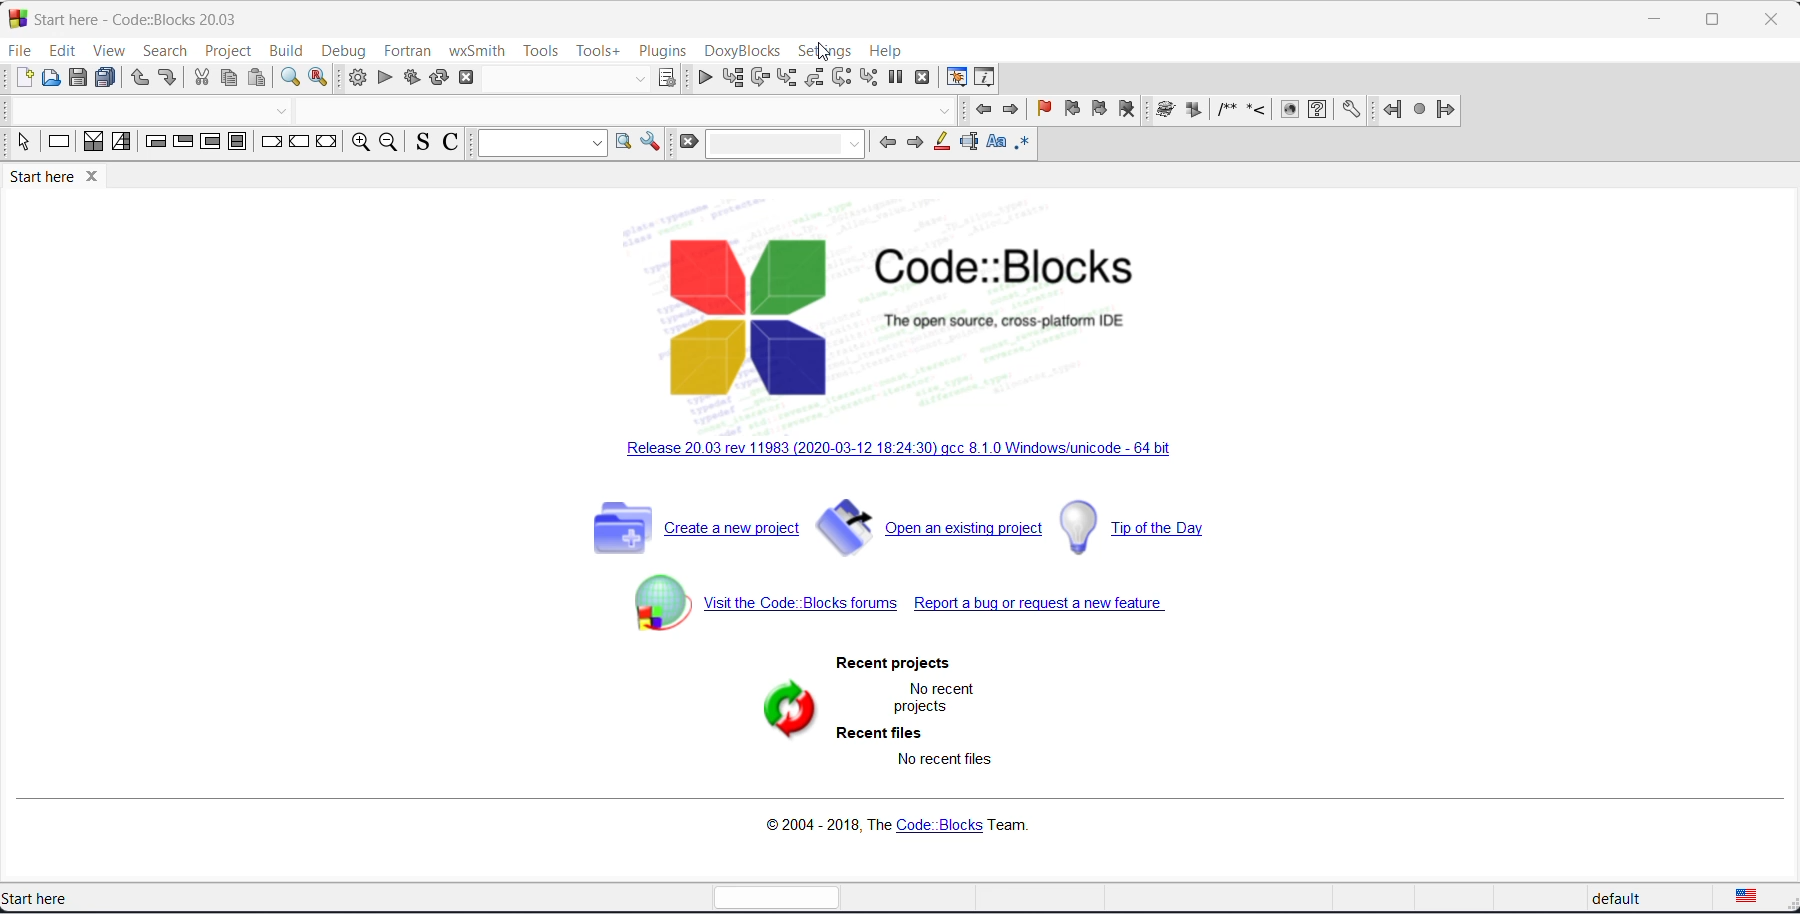 The image size is (1800, 914). What do you see at coordinates (285, 52) in the screenshot?
I see `build` at bounding box center [285, 52].